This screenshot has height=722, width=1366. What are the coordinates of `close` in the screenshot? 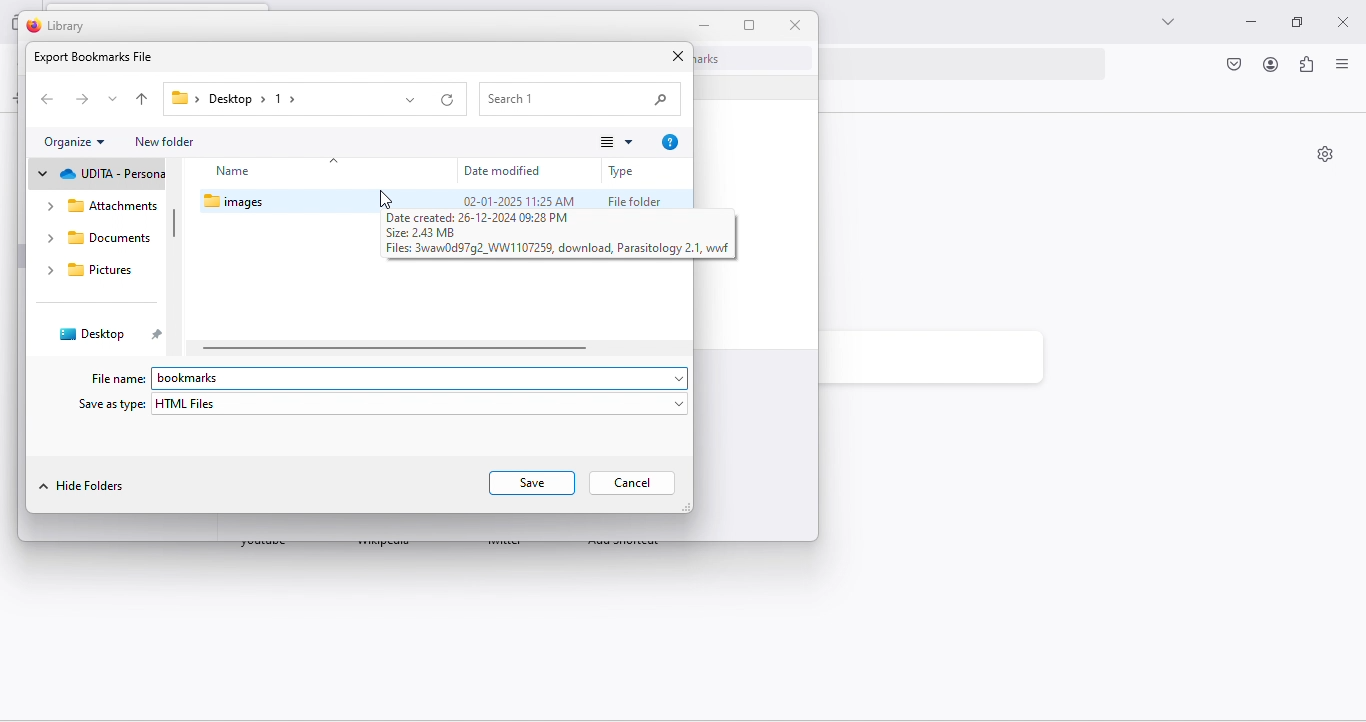 It's located at (798, 25).